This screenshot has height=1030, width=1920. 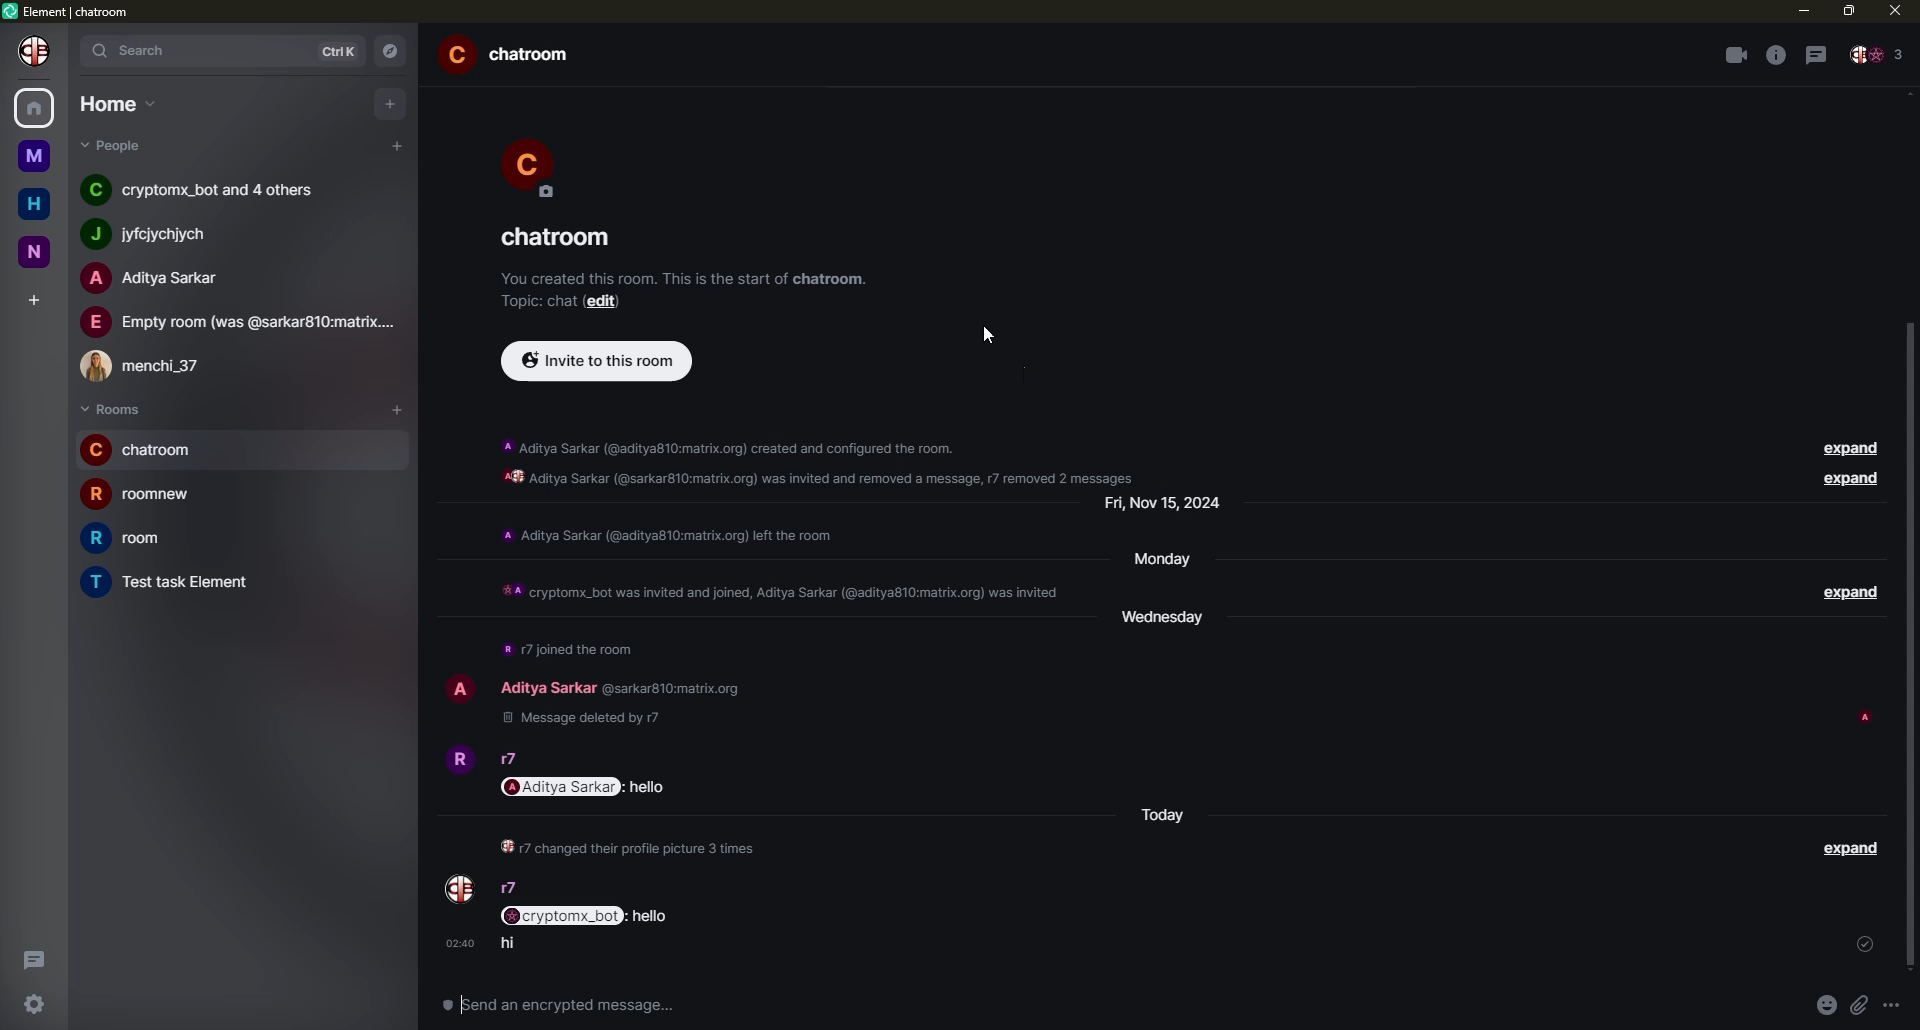 What do you see at coordinates (393, 52) in the screenshot?
I see `navigator` at bounding box center [393, 52].